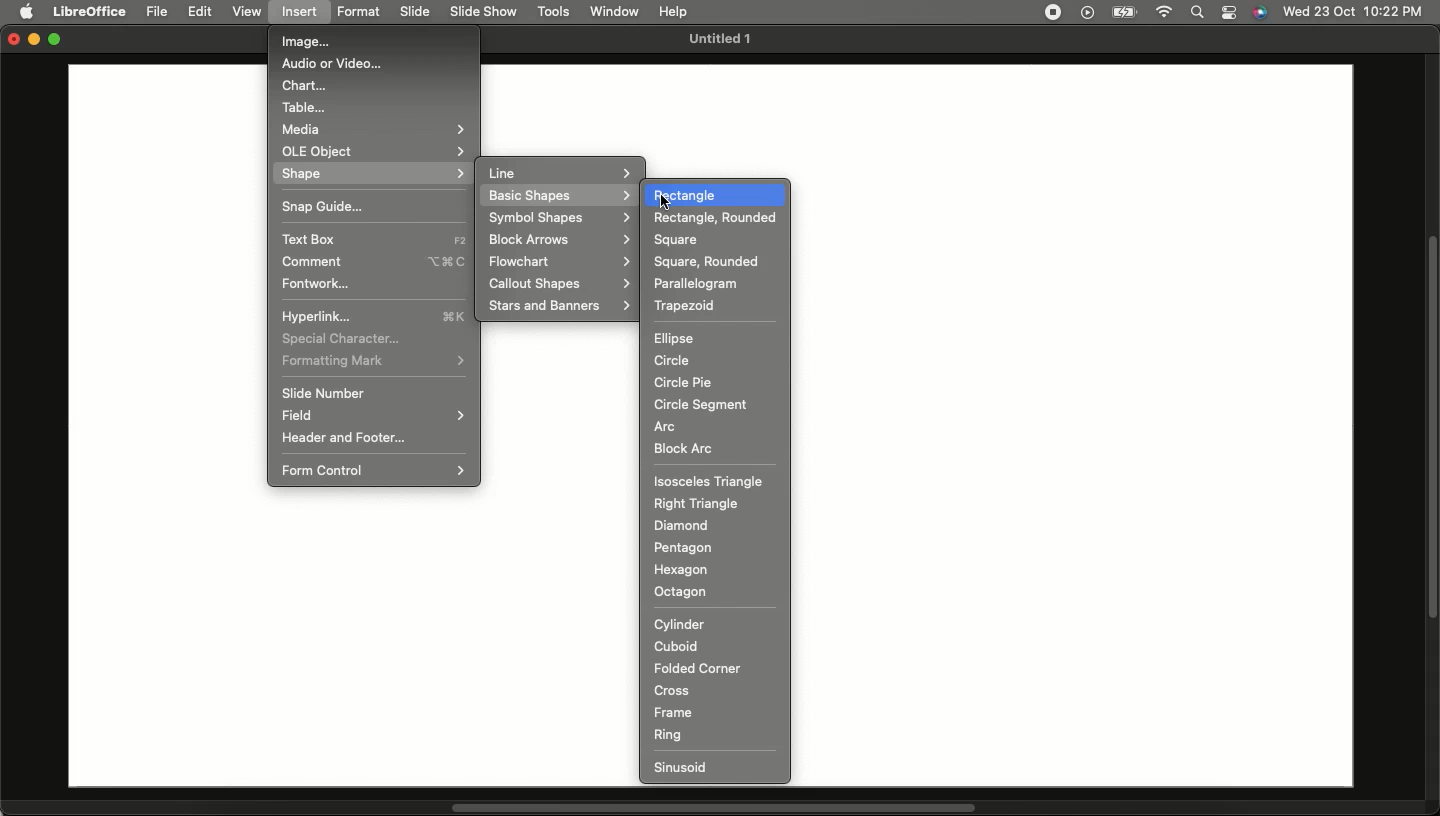  Describe the element at coordinates (683, 622) in the screenshot. I see `Cylinder` at that location.